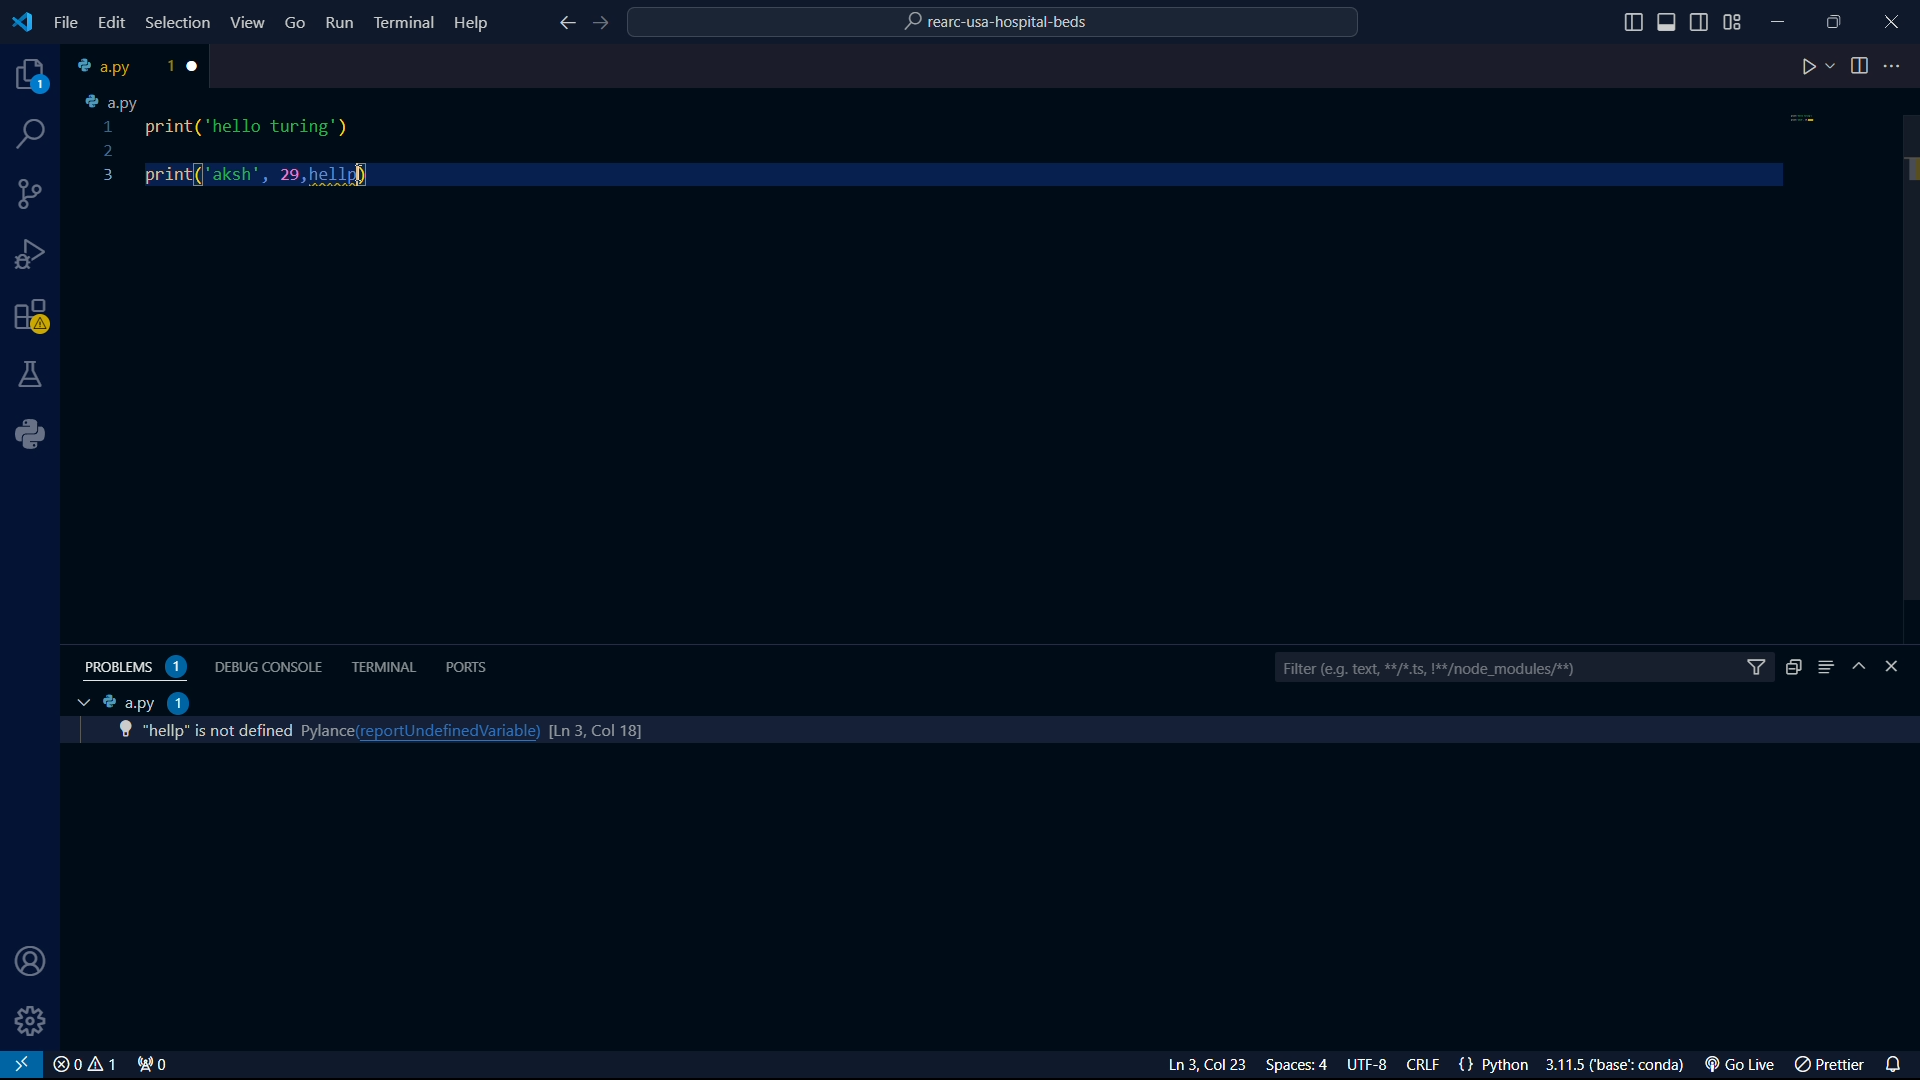  Describe the element at coordinates (146, 702) in the screenshot. I see `a.py 2` at that location.